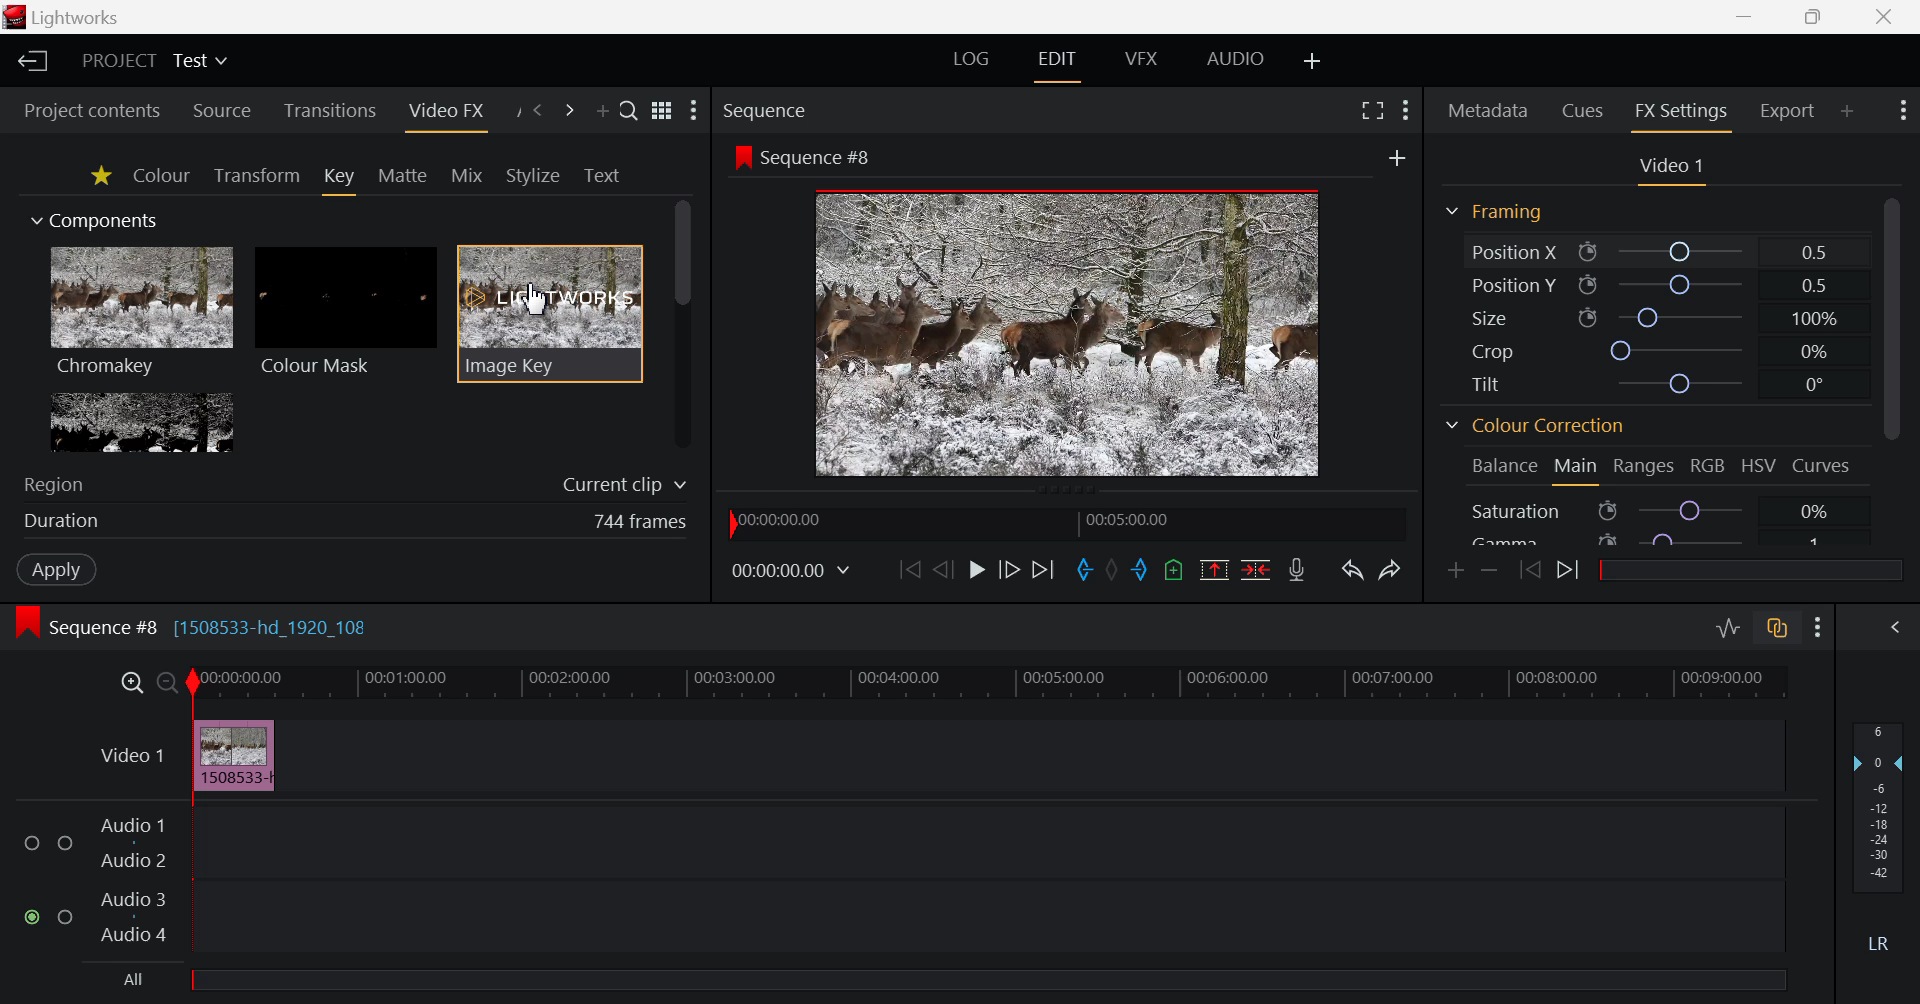  What do you see at coordinates (221, 107) in the screenshot?
I see `Source` at bounding box center [221, 107].